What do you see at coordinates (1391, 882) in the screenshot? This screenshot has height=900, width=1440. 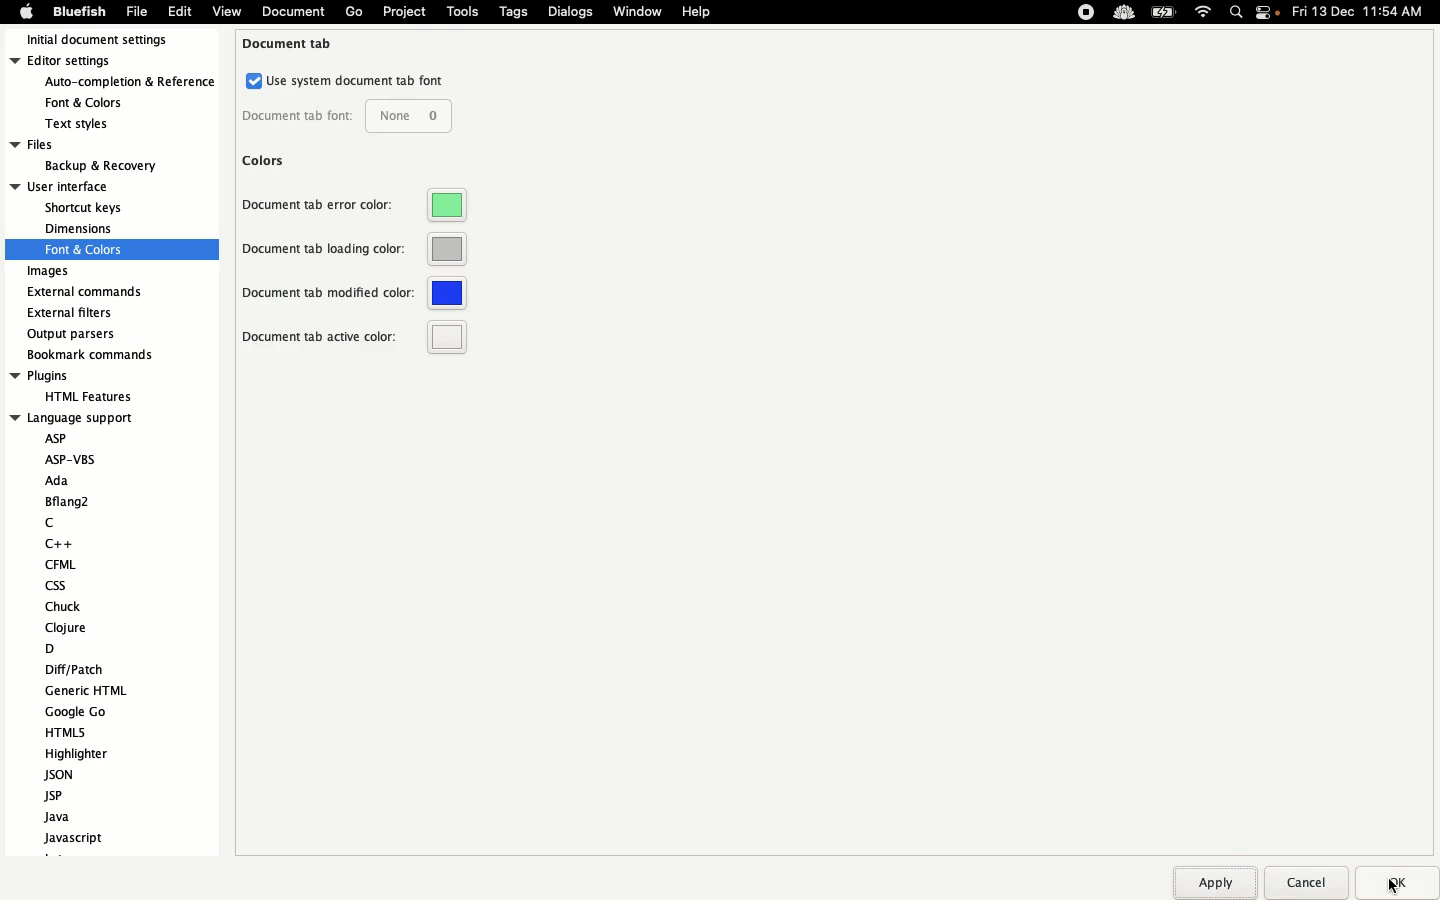 I see `Ok` at bounding box center [1391, 882].